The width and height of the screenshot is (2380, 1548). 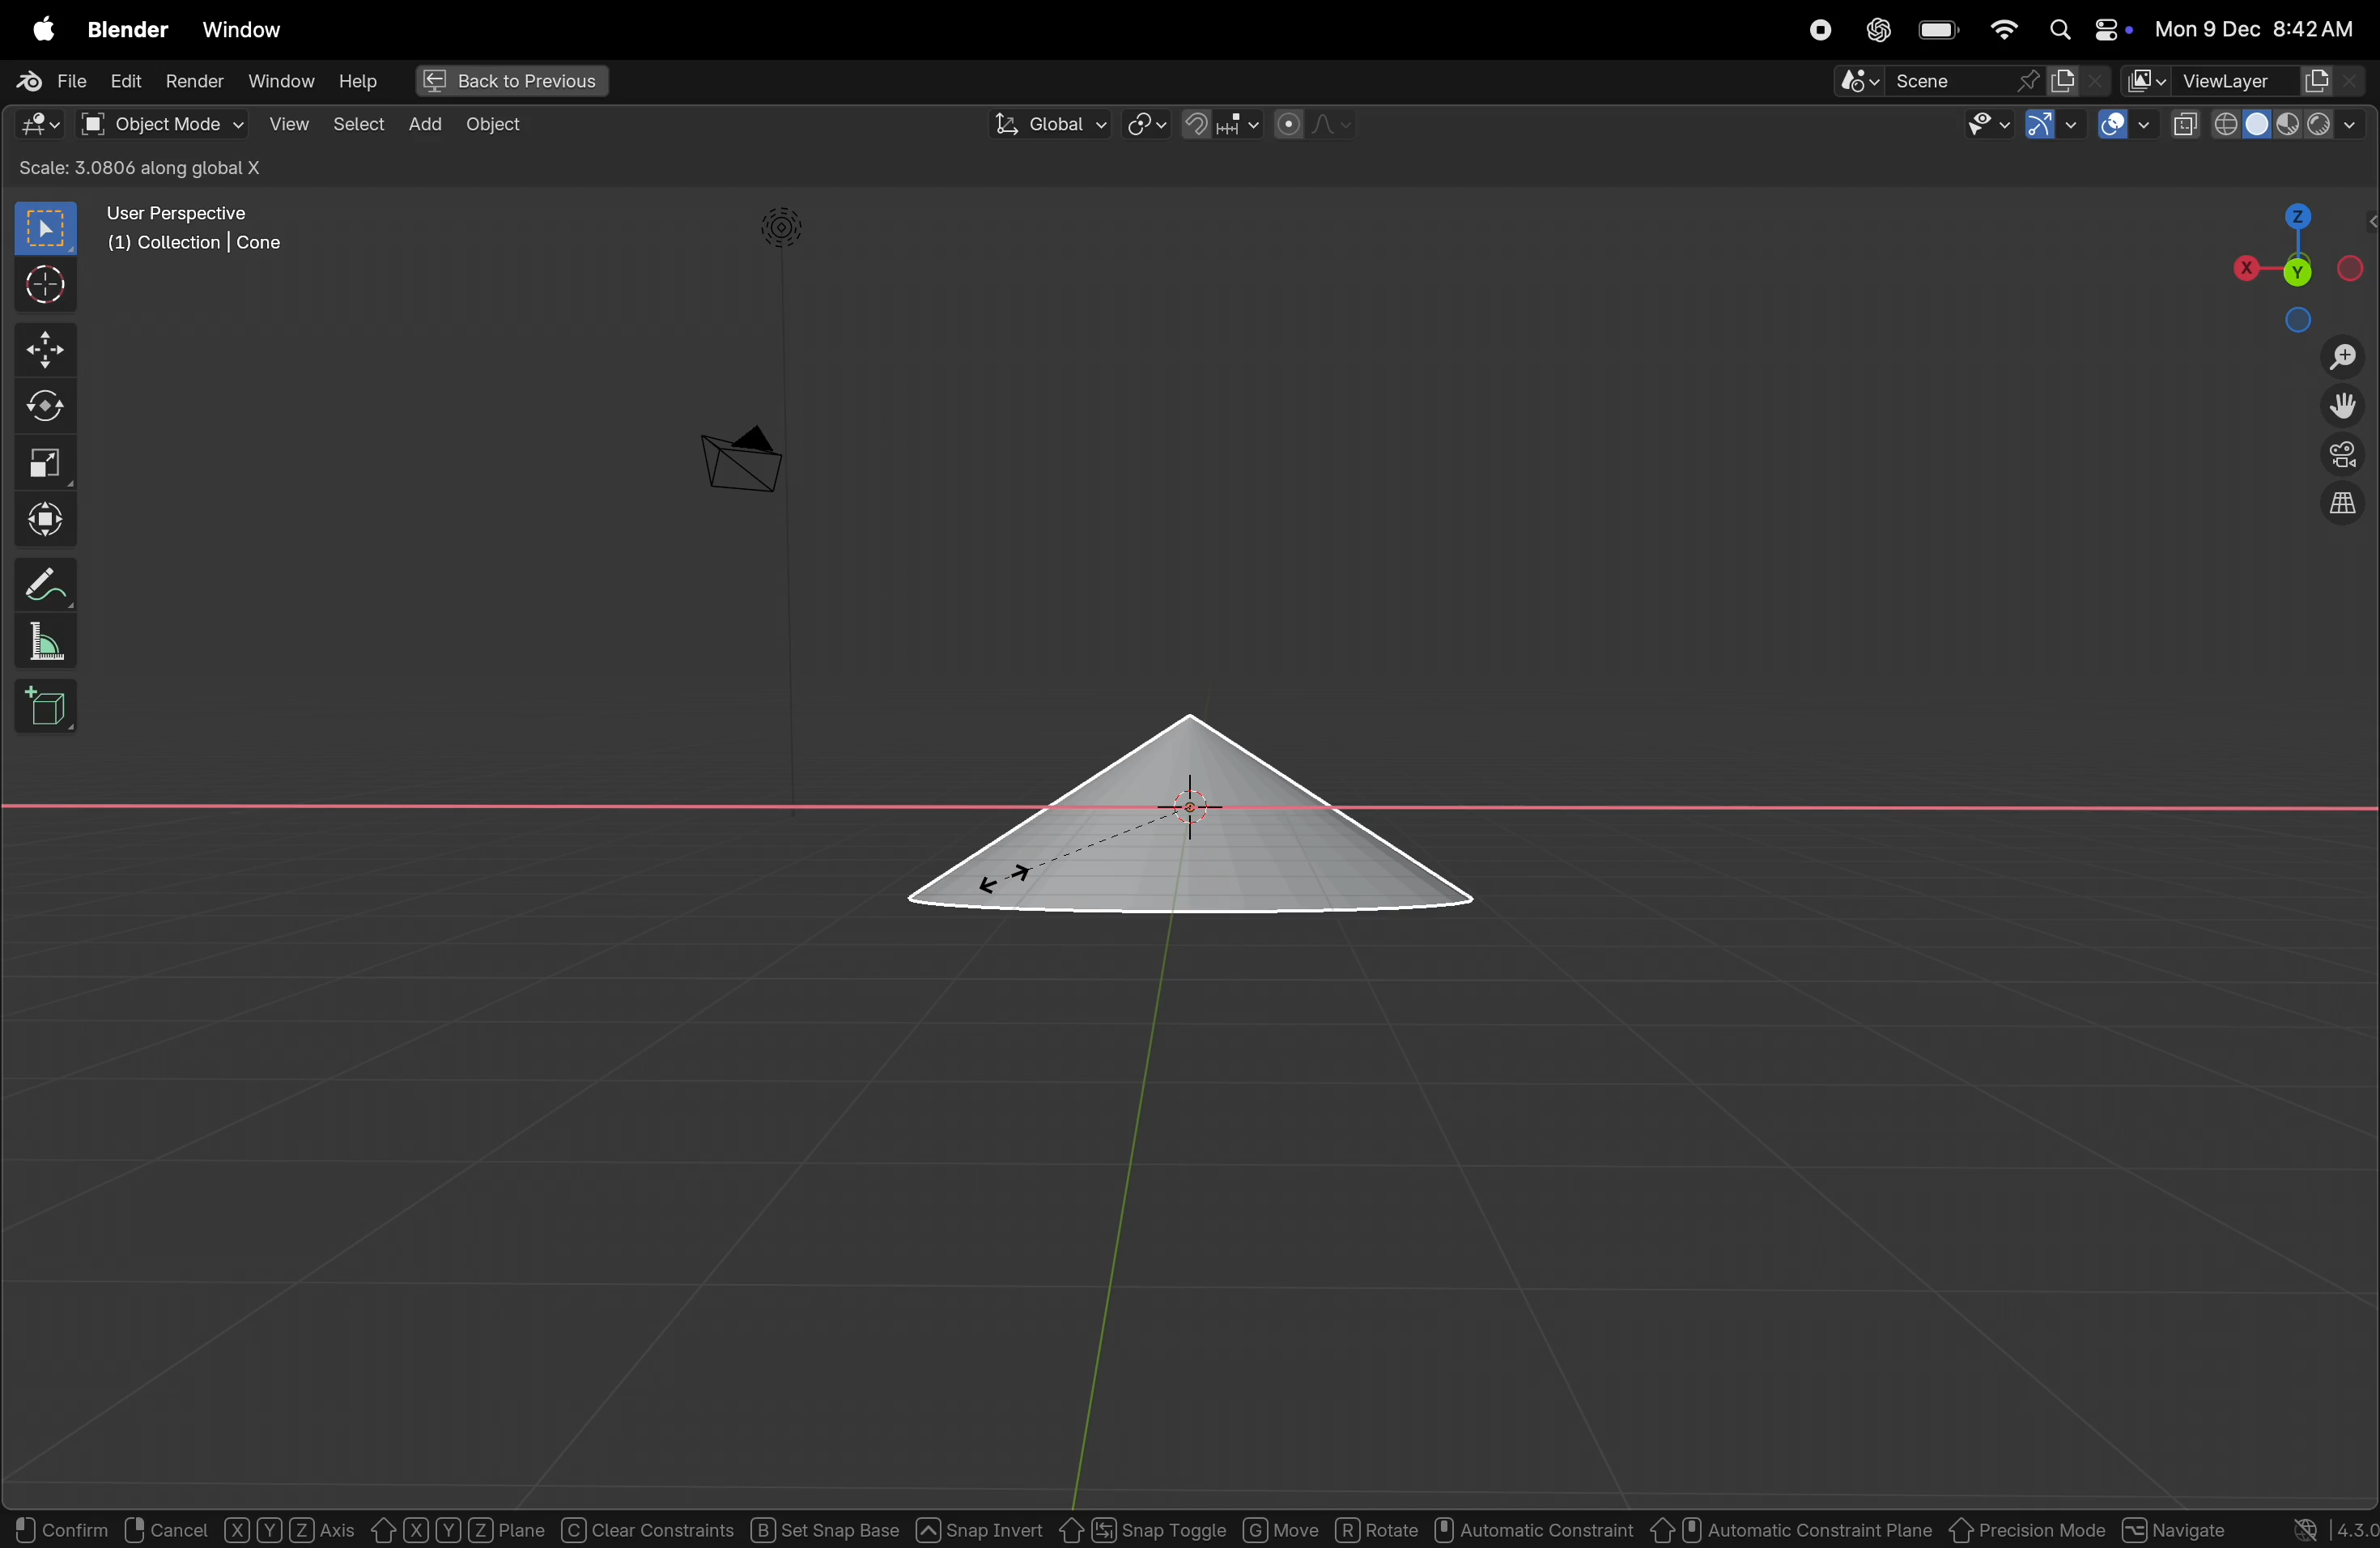 What do you see at coordinates (243, 29) in the screenshot?
I see `Window` at bounding box center [243, 29].